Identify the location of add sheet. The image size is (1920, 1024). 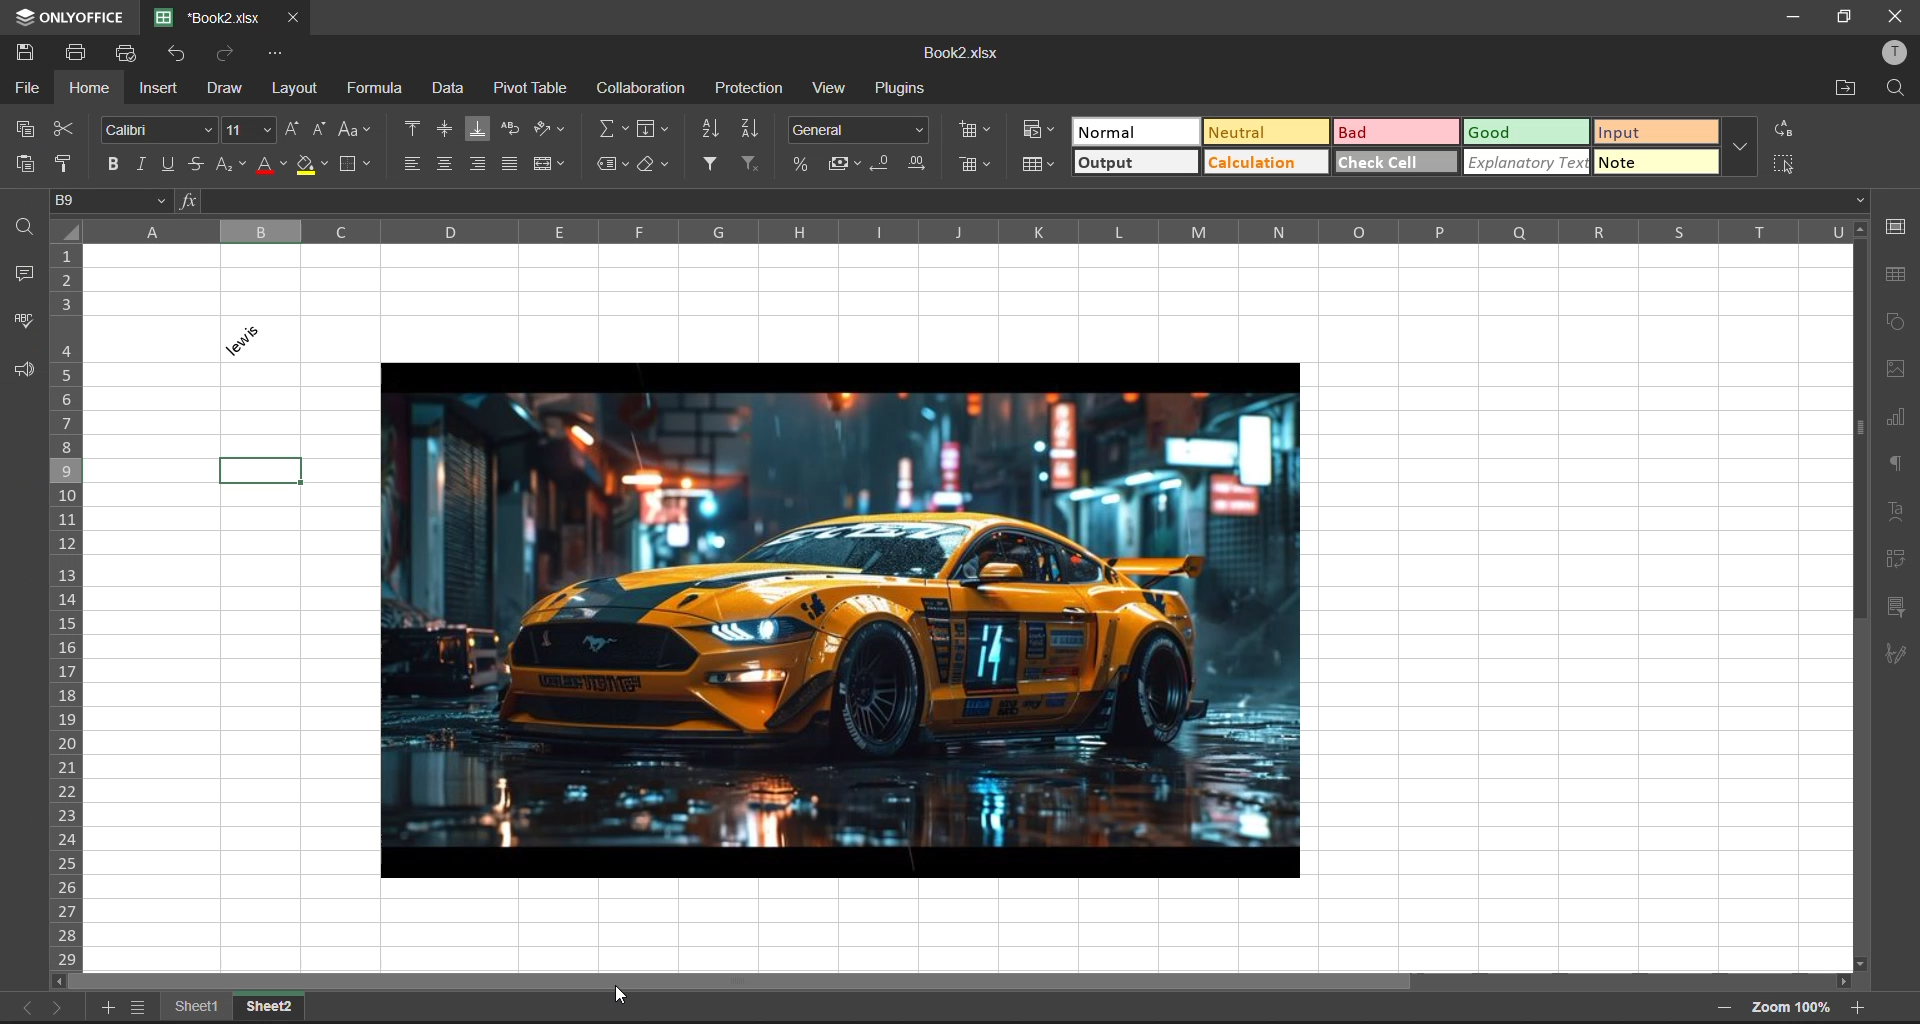
(109, 1010).